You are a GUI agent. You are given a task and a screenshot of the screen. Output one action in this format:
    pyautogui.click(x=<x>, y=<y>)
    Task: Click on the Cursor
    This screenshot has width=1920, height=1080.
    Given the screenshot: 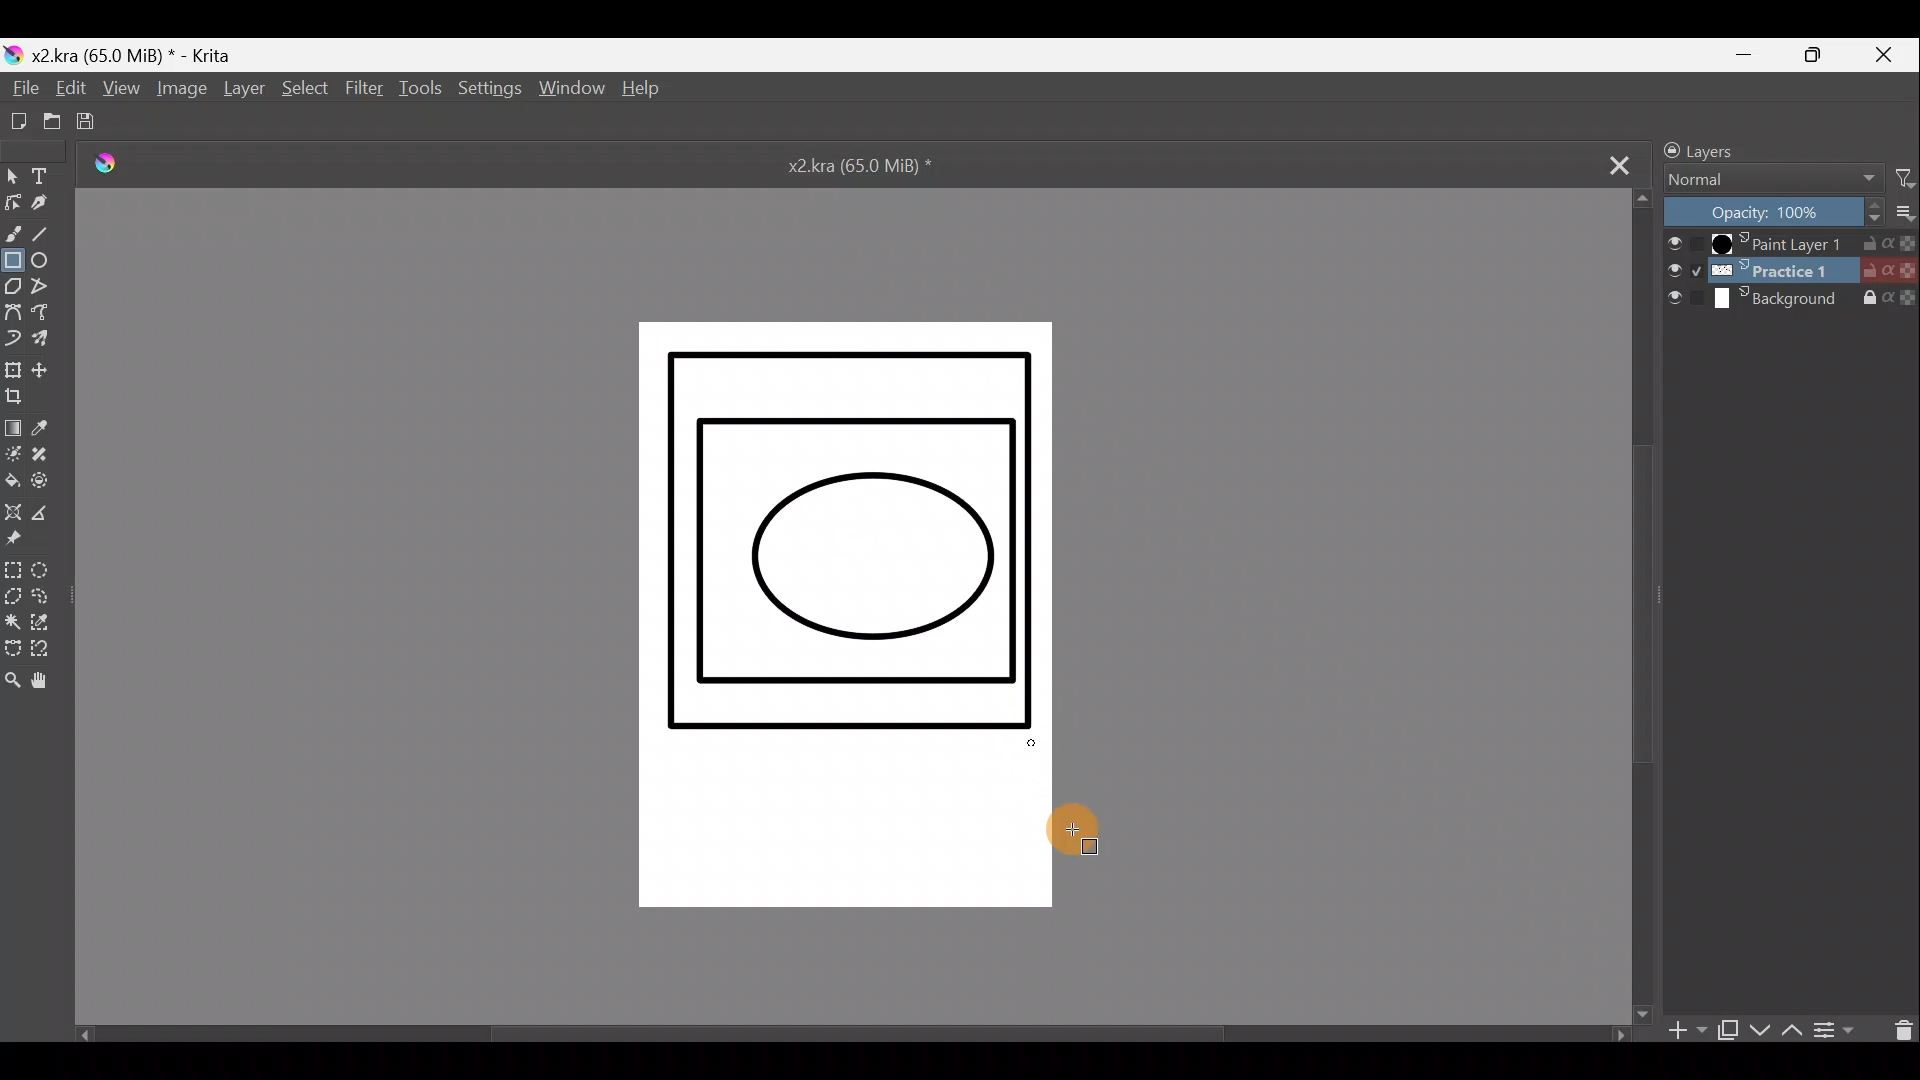 What is the action you would take?
    pyautogui.click(x=1073, y=831)
    